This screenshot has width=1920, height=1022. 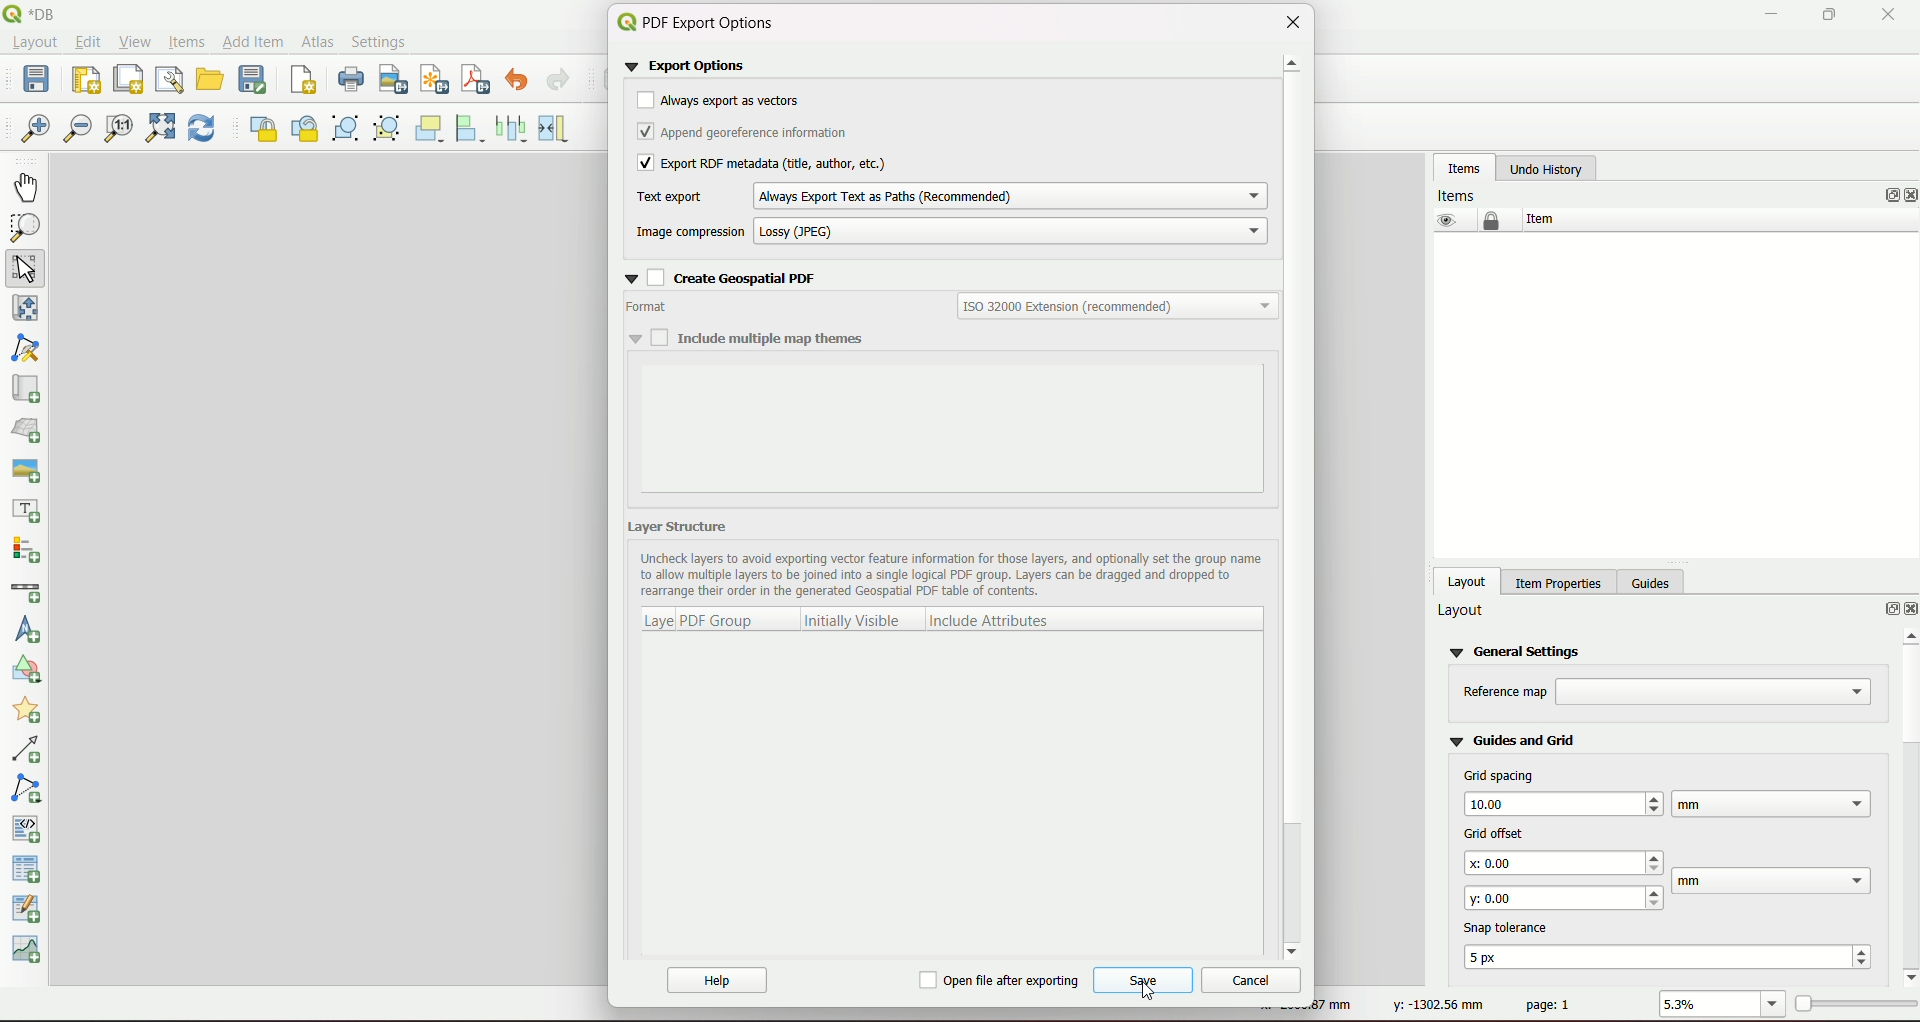 I want to click on edit nodes, so click(x=29, y=350).